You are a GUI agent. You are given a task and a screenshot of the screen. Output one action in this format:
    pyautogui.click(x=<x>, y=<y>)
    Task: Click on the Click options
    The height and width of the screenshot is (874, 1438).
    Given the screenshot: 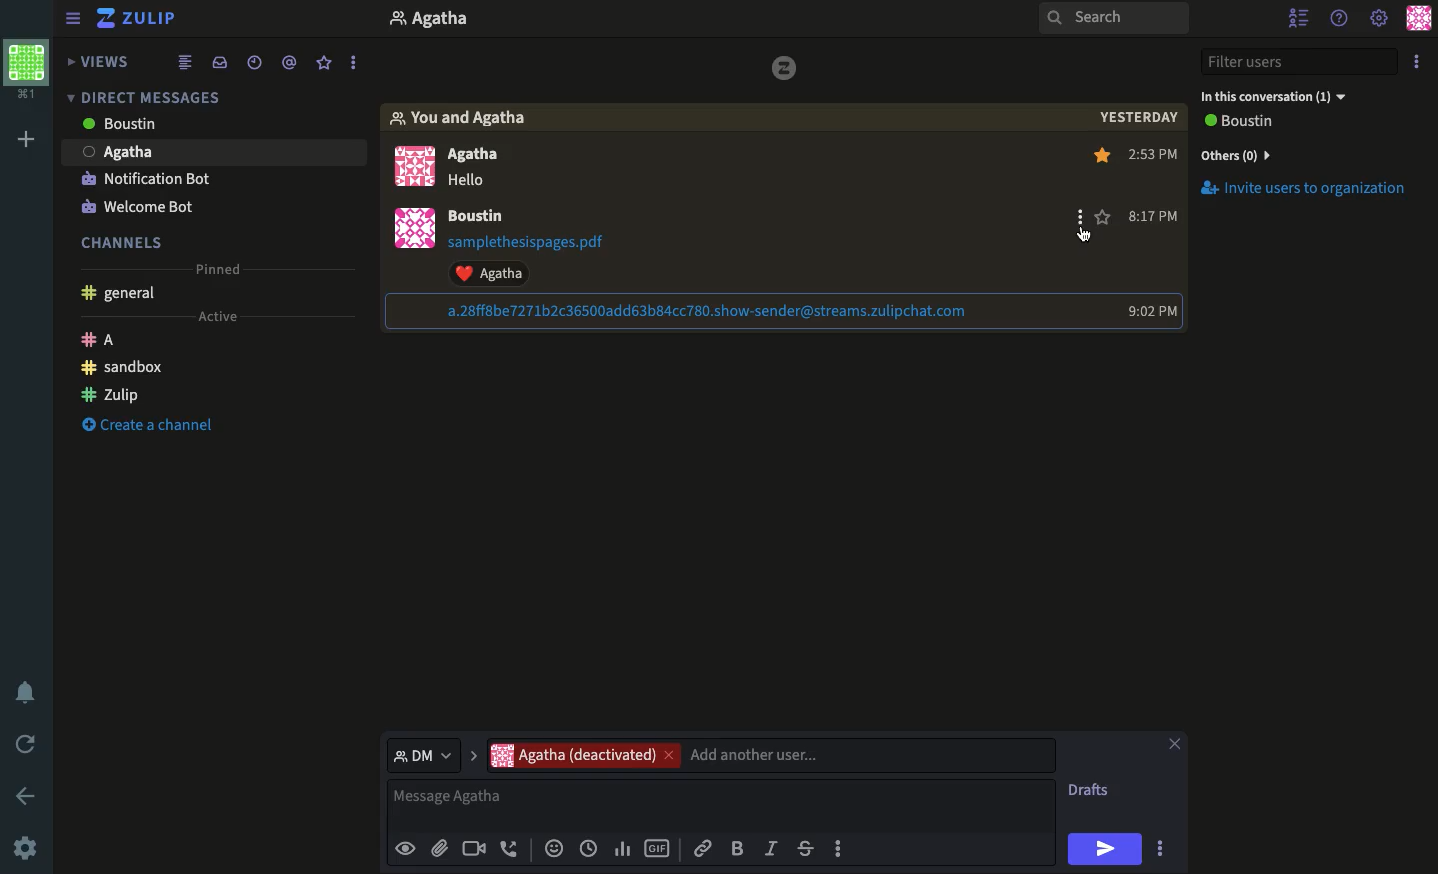 What is the action you would take?
    pyautogui.click(x=1078, y=220)
    